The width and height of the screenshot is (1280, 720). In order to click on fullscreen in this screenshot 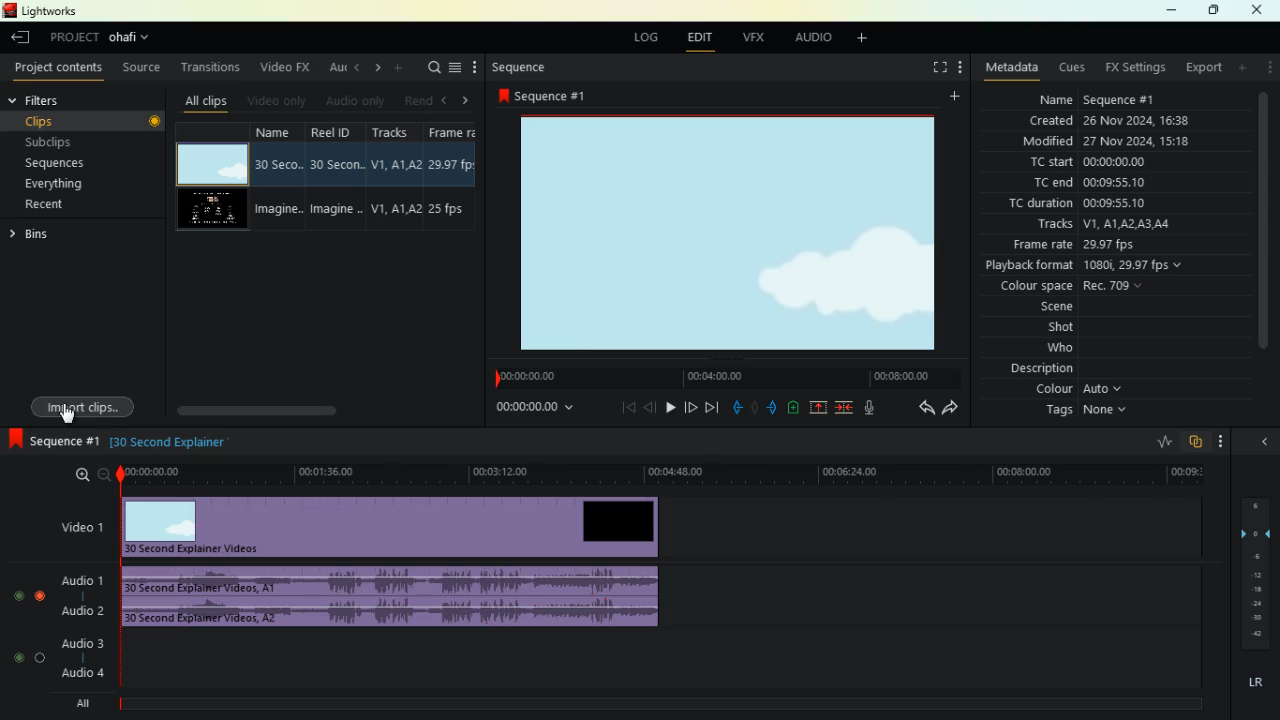, I will do `click(930, 67)`.